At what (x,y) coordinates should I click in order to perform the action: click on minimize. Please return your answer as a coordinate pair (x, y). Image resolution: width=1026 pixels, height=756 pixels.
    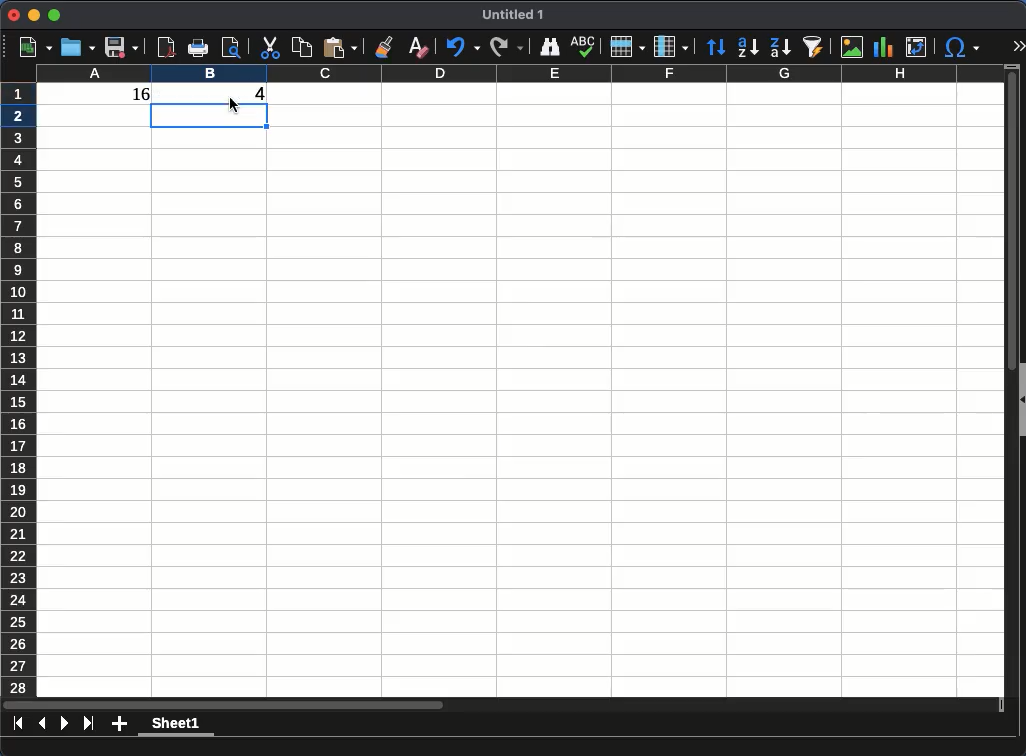
    Looking at the image, I should click on (35, 15).